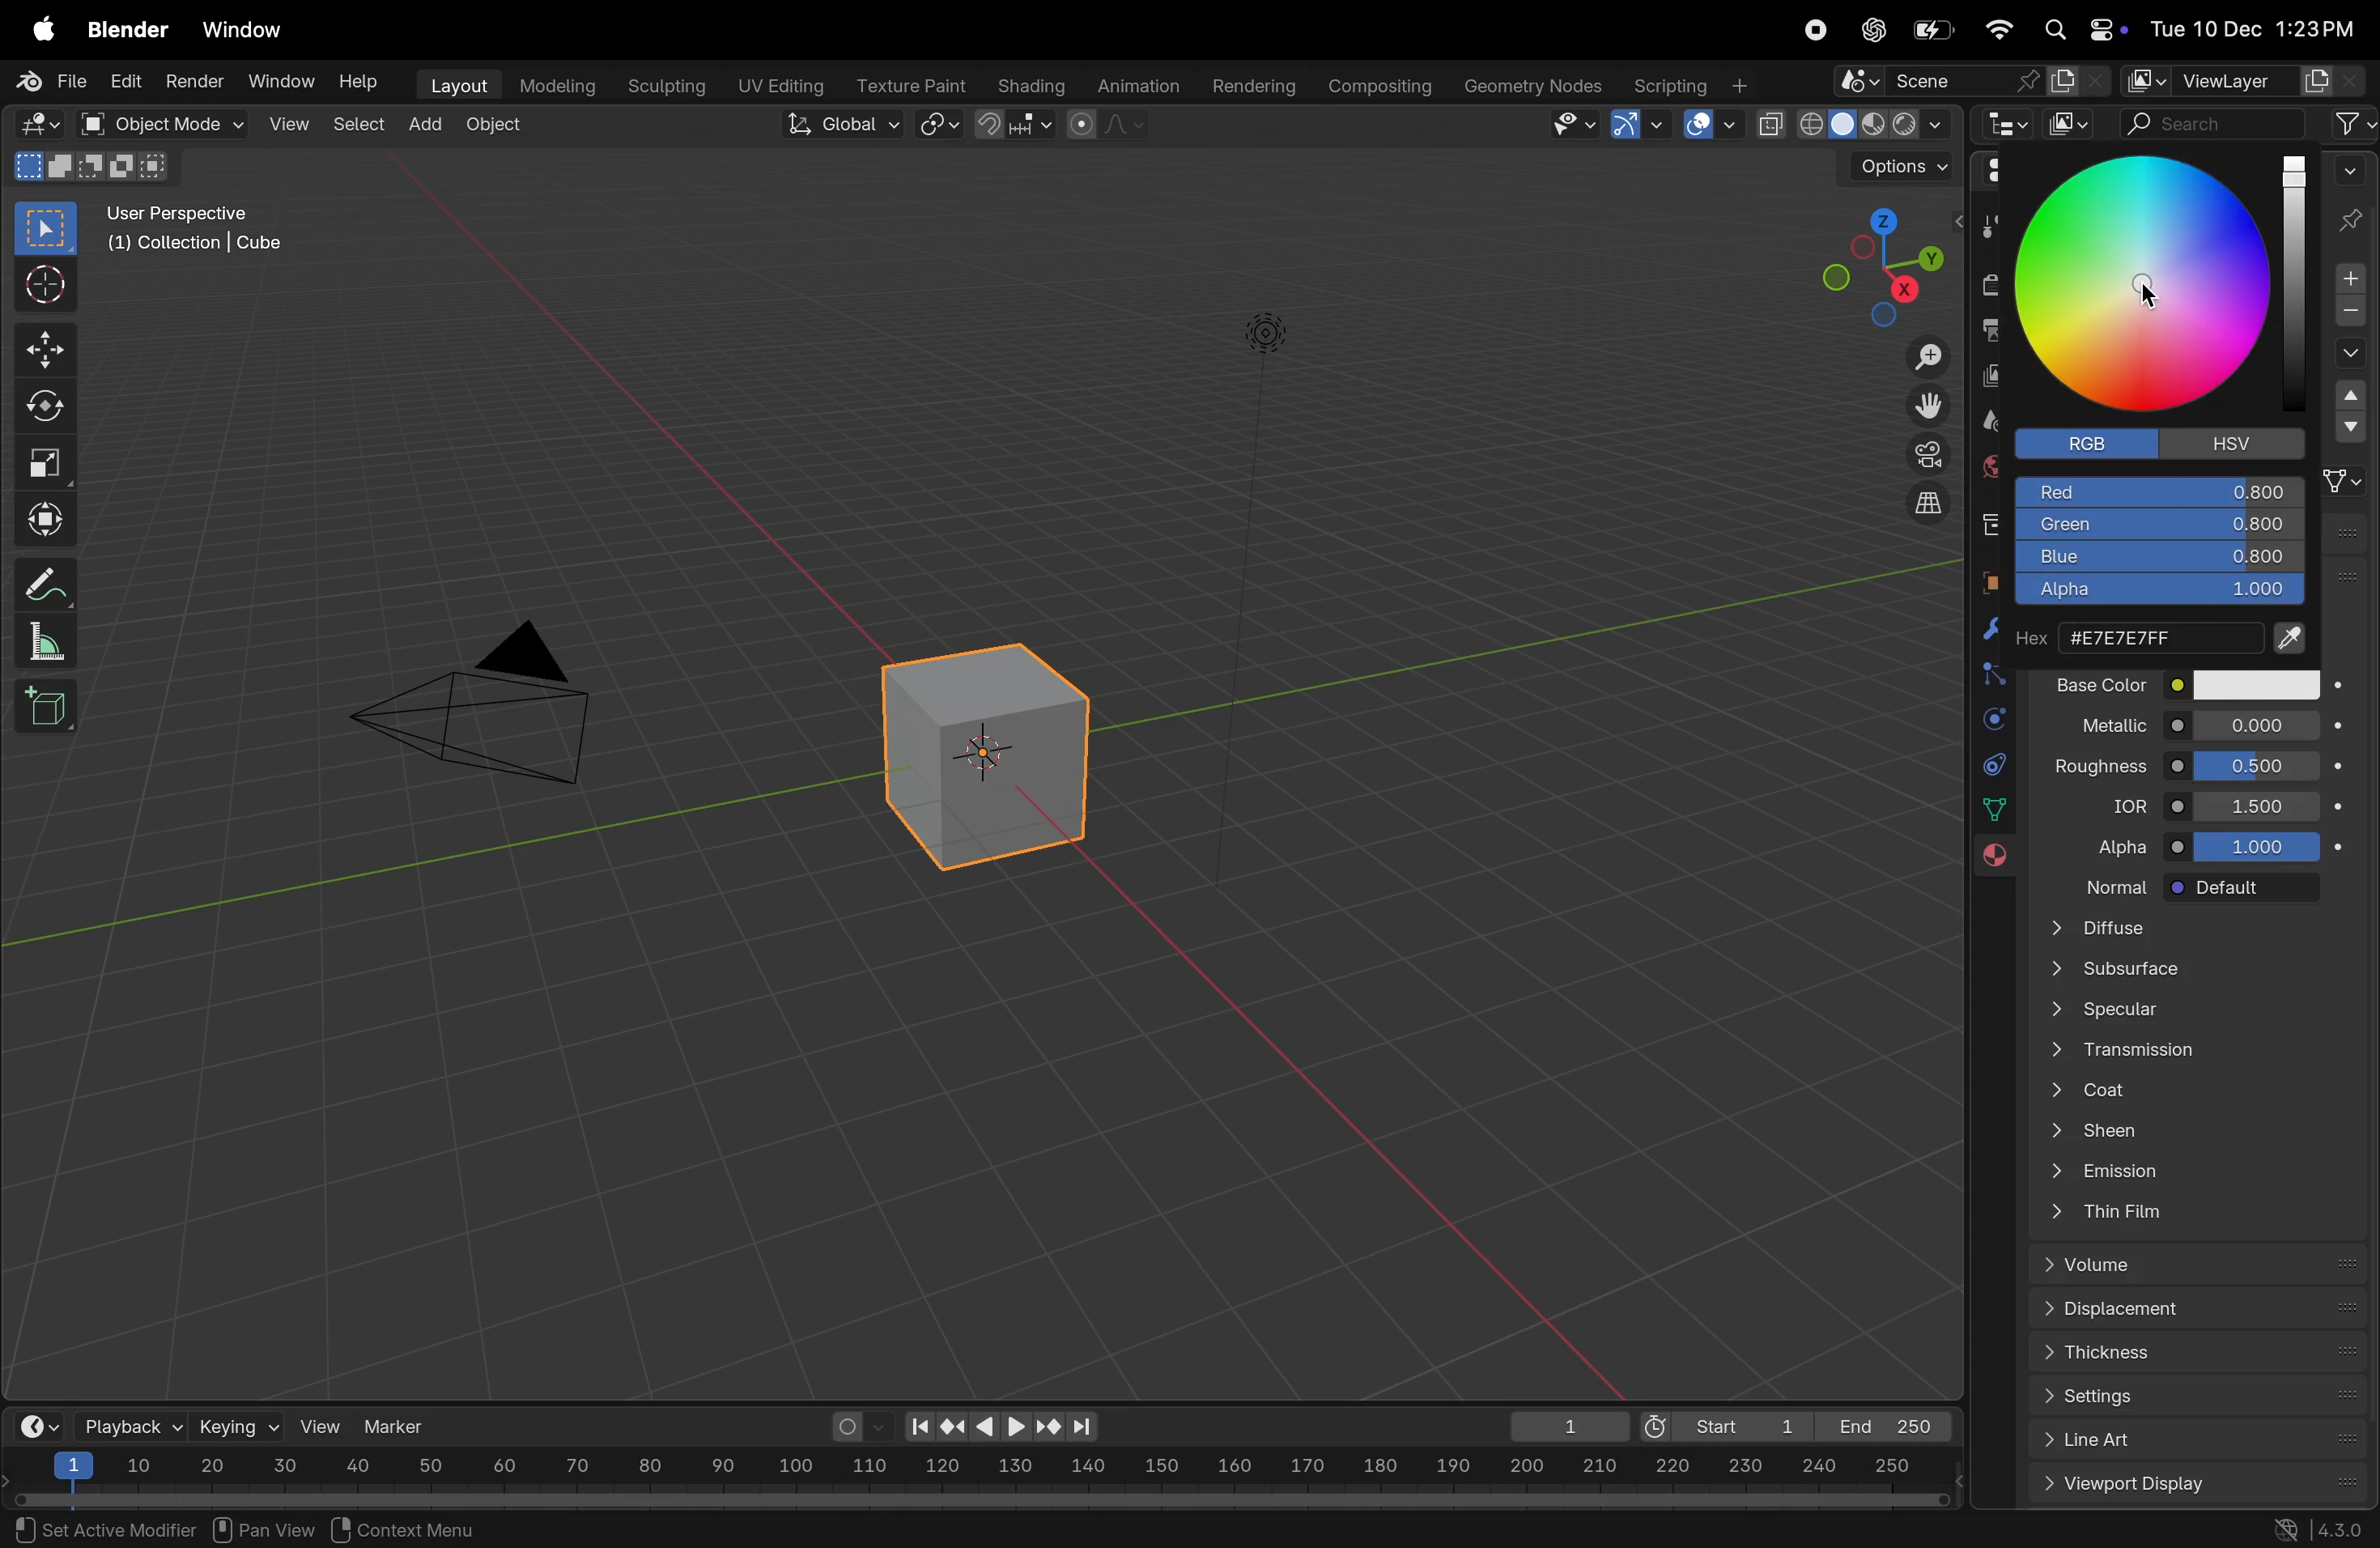 This screenshot has height=1548, width=2380. Describe the element at coordinates (2346, 315) in the screenshot. I see `subtarct material` at that location.